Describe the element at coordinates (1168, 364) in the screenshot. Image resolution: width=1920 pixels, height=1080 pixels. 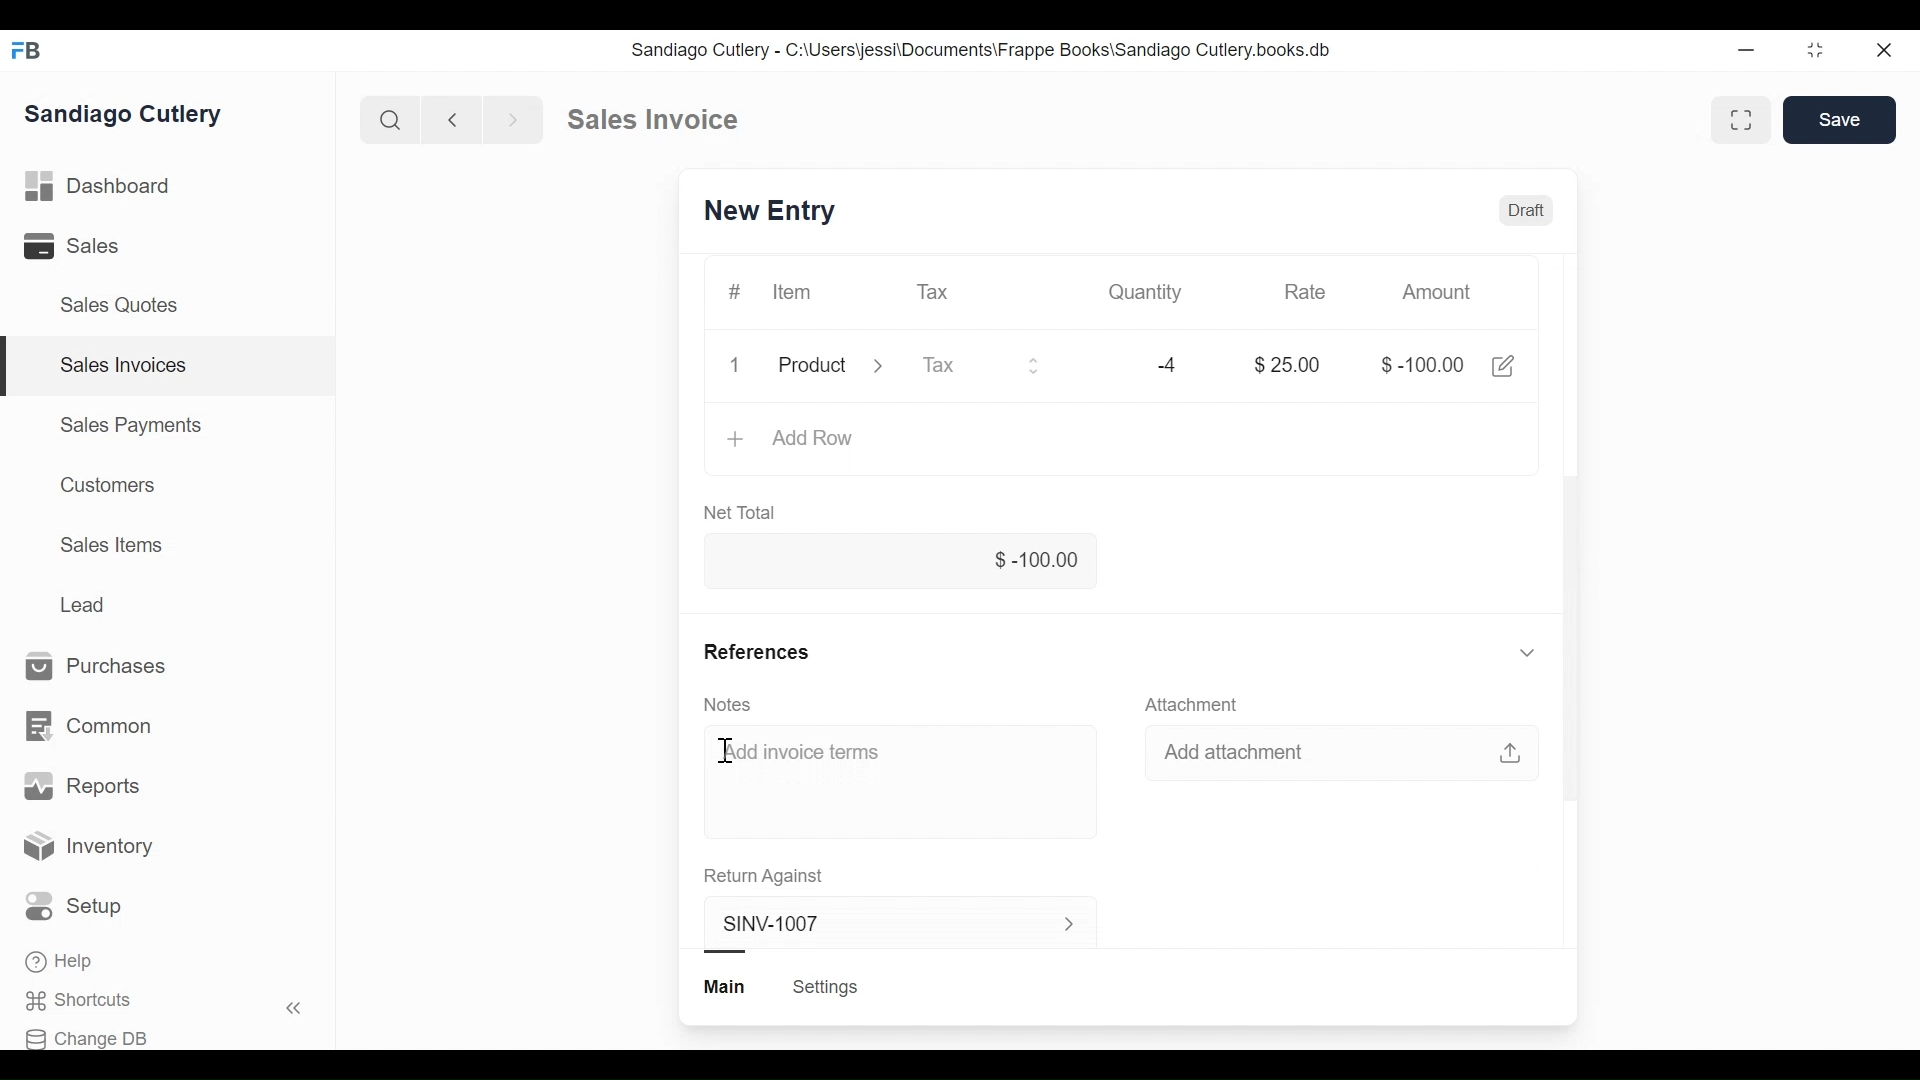
I see `-4` at that location.